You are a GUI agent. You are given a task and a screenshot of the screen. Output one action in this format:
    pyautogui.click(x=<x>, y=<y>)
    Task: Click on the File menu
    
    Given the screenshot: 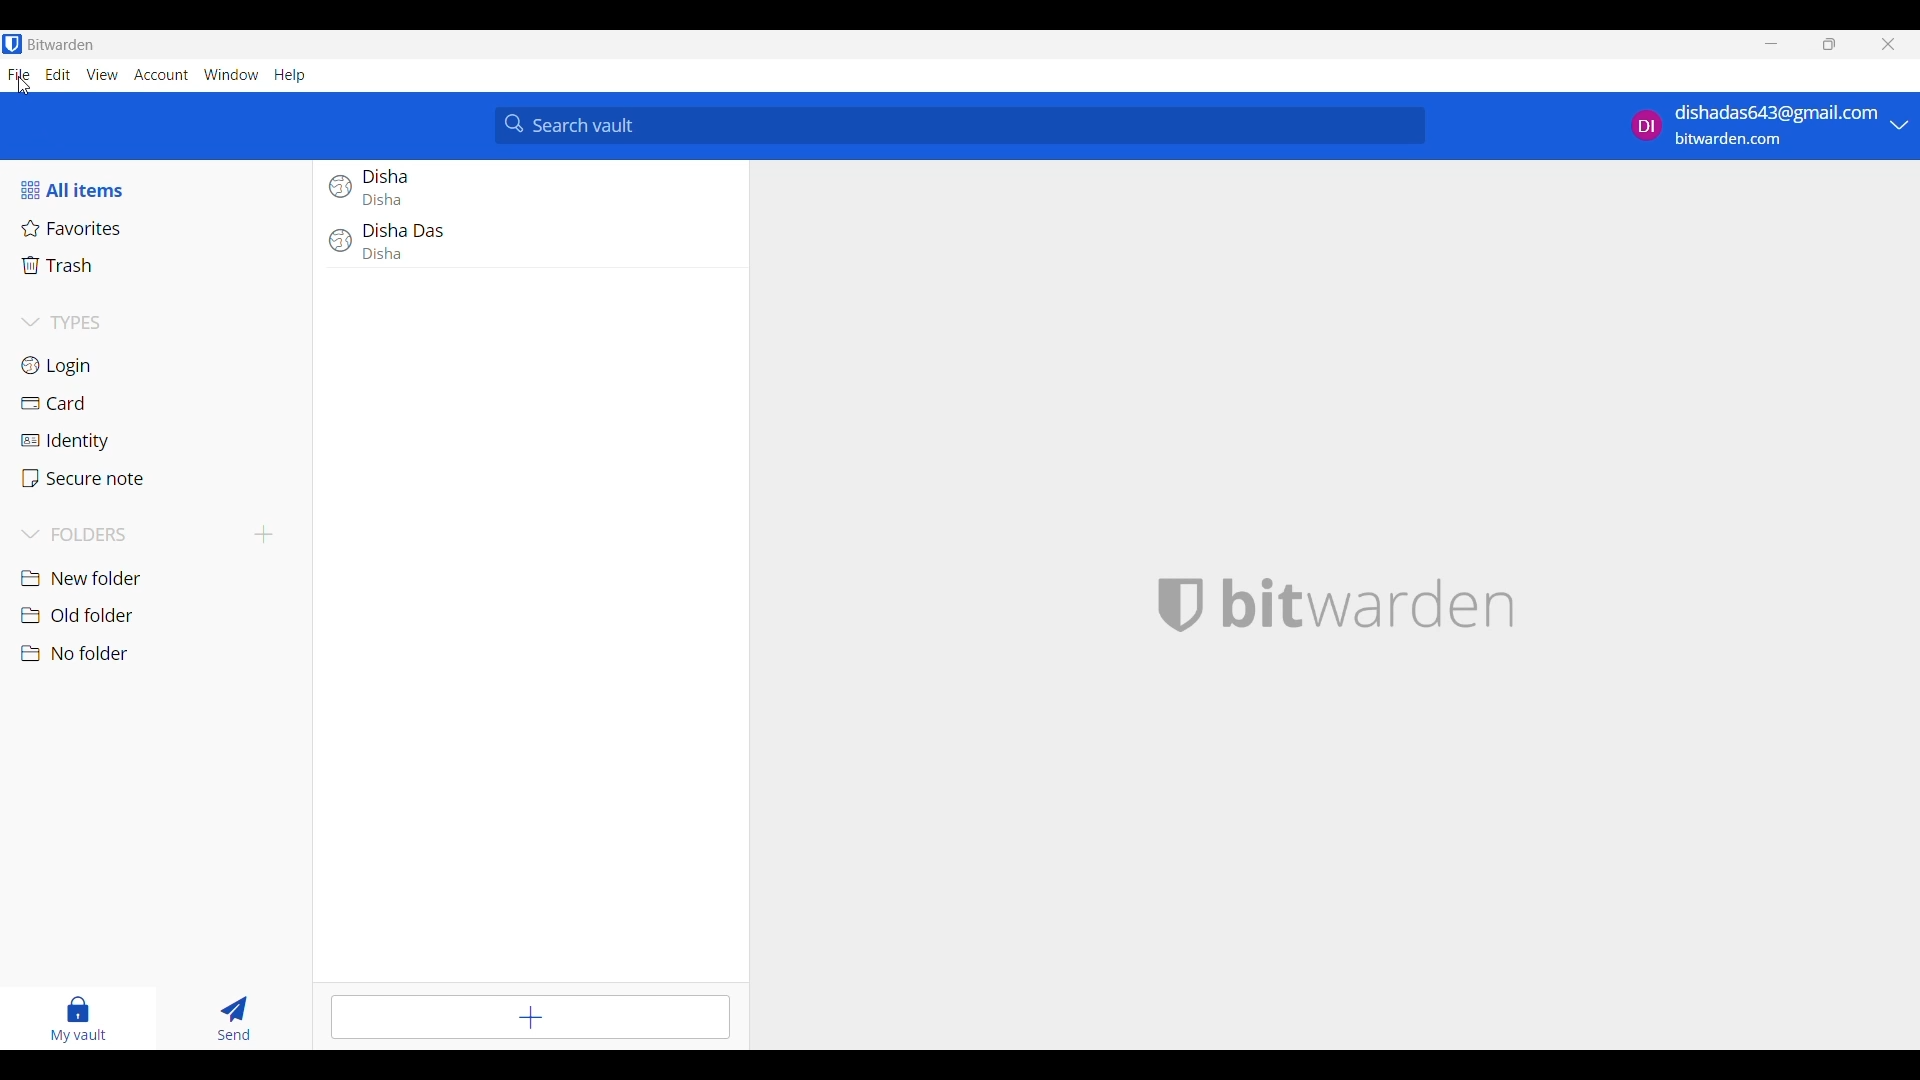 What is the action you would take?
    pyautogui.click(x=19, y=75)
    